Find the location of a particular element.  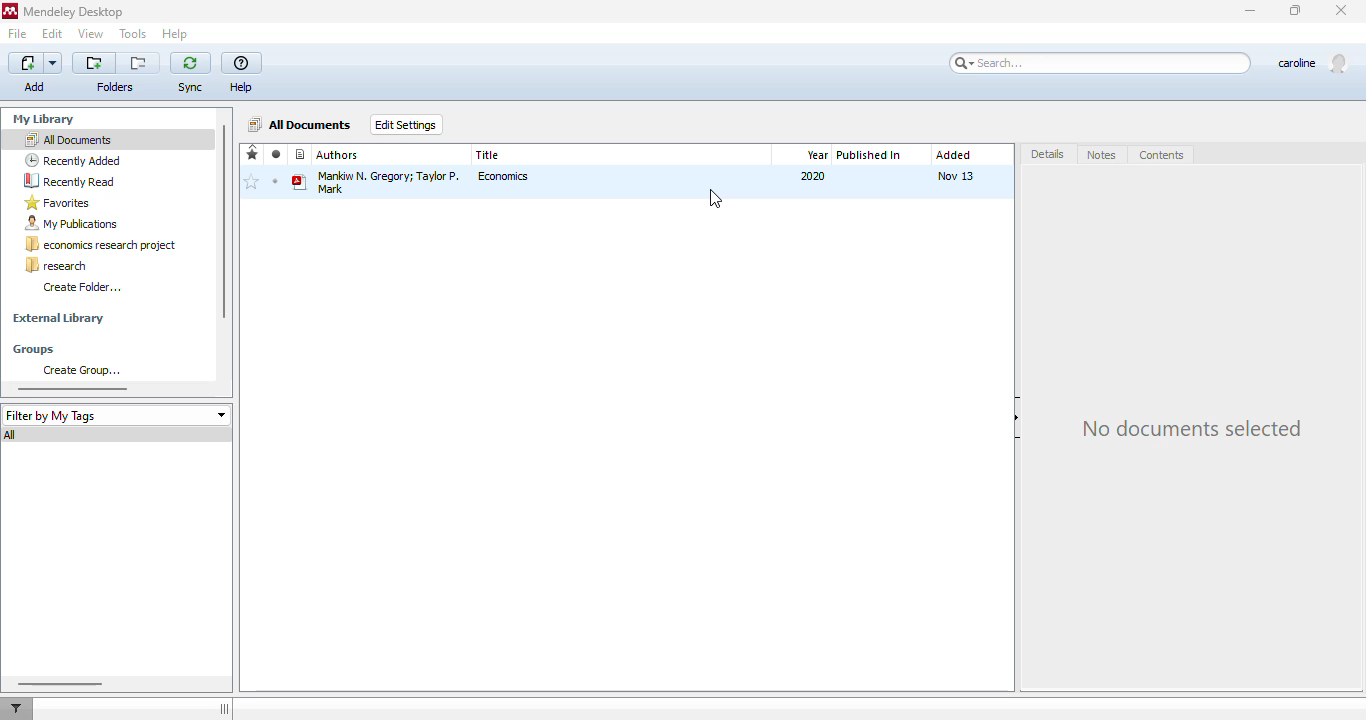

recently read is located at coordinates (72, 182).